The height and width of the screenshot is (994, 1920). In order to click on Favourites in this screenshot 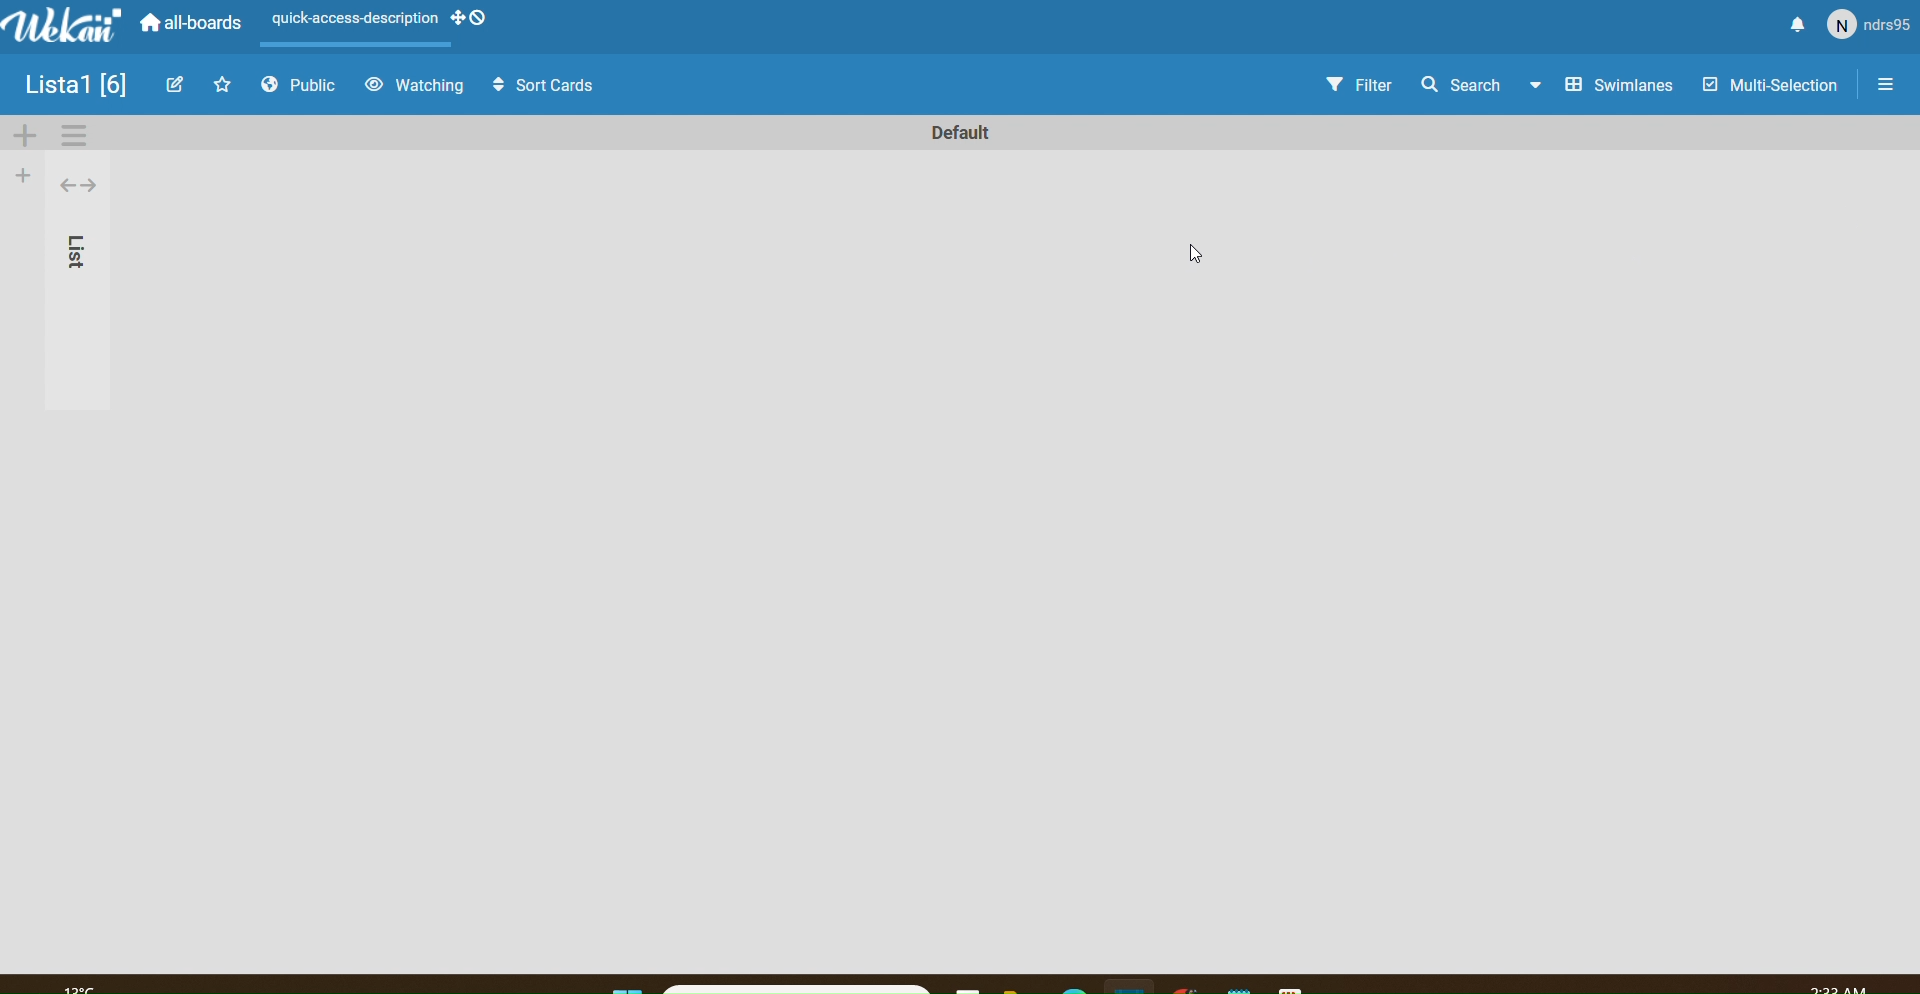, I will do `click(225, 85)`.